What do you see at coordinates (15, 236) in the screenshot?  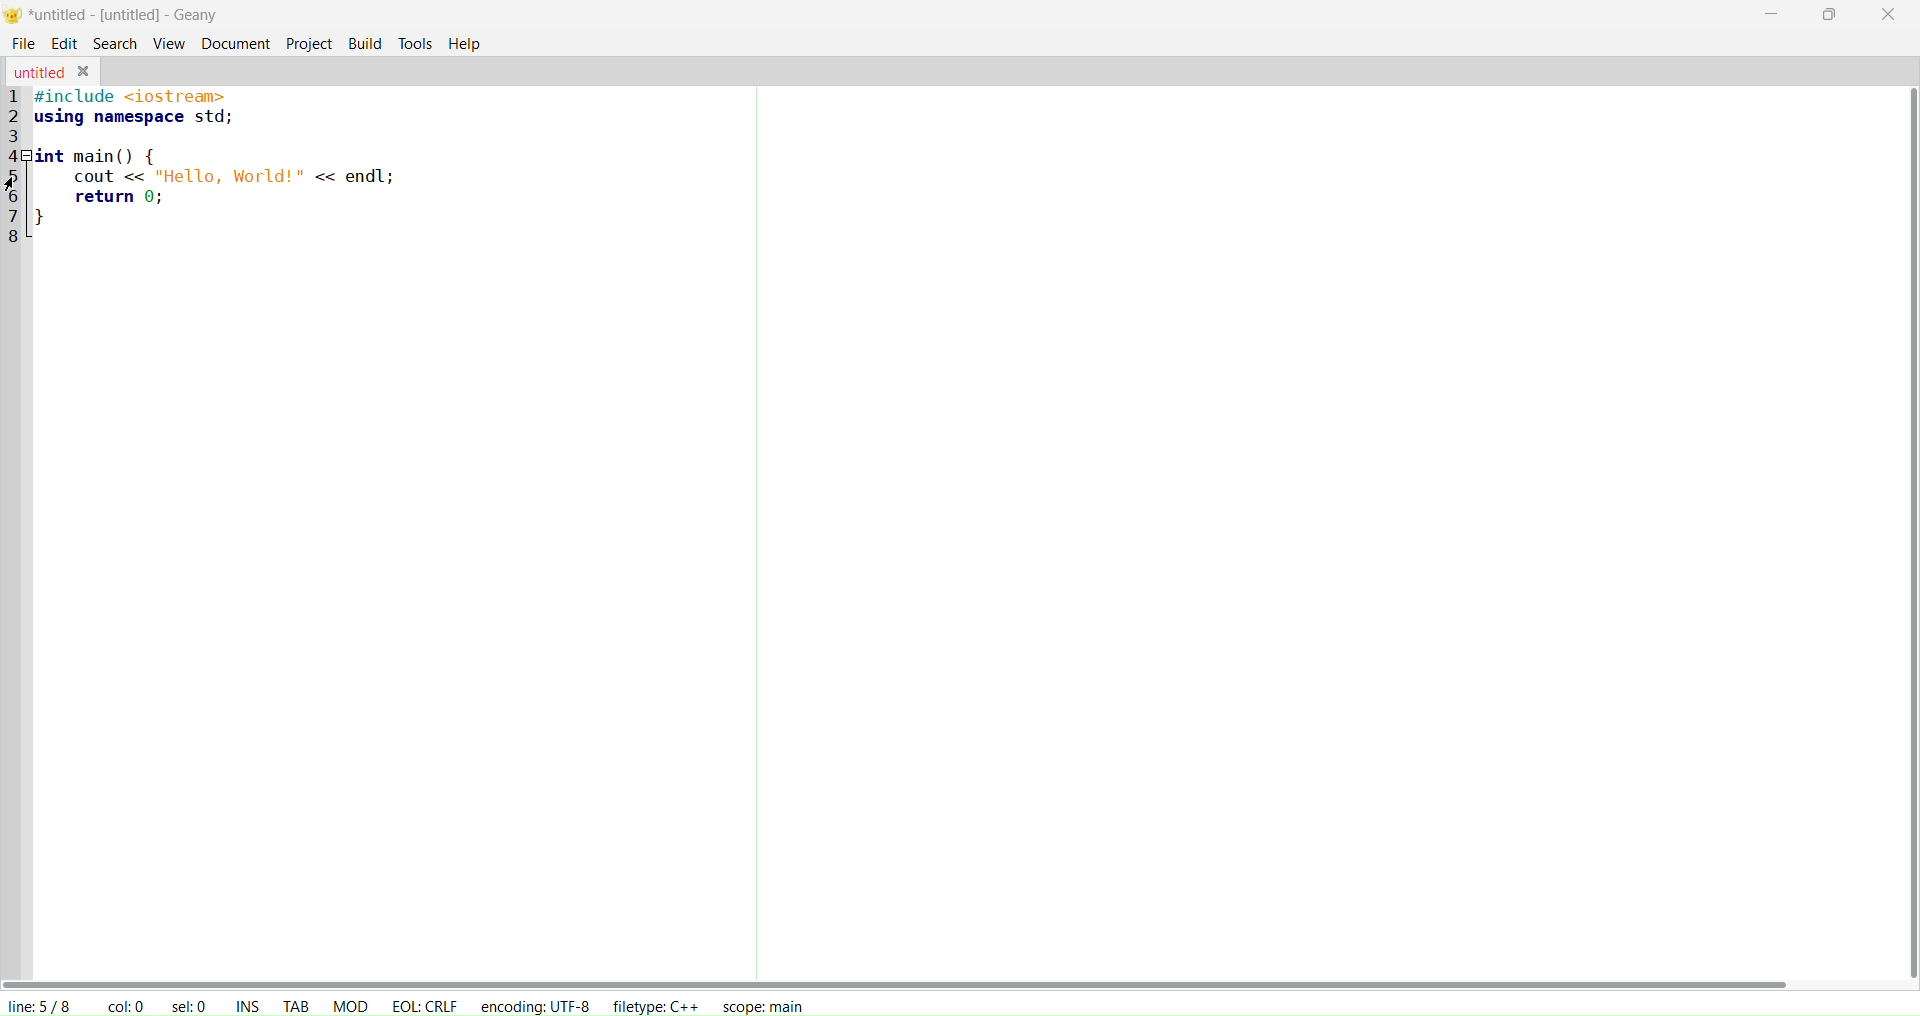 I see `8` at bounding box center [15, 236].